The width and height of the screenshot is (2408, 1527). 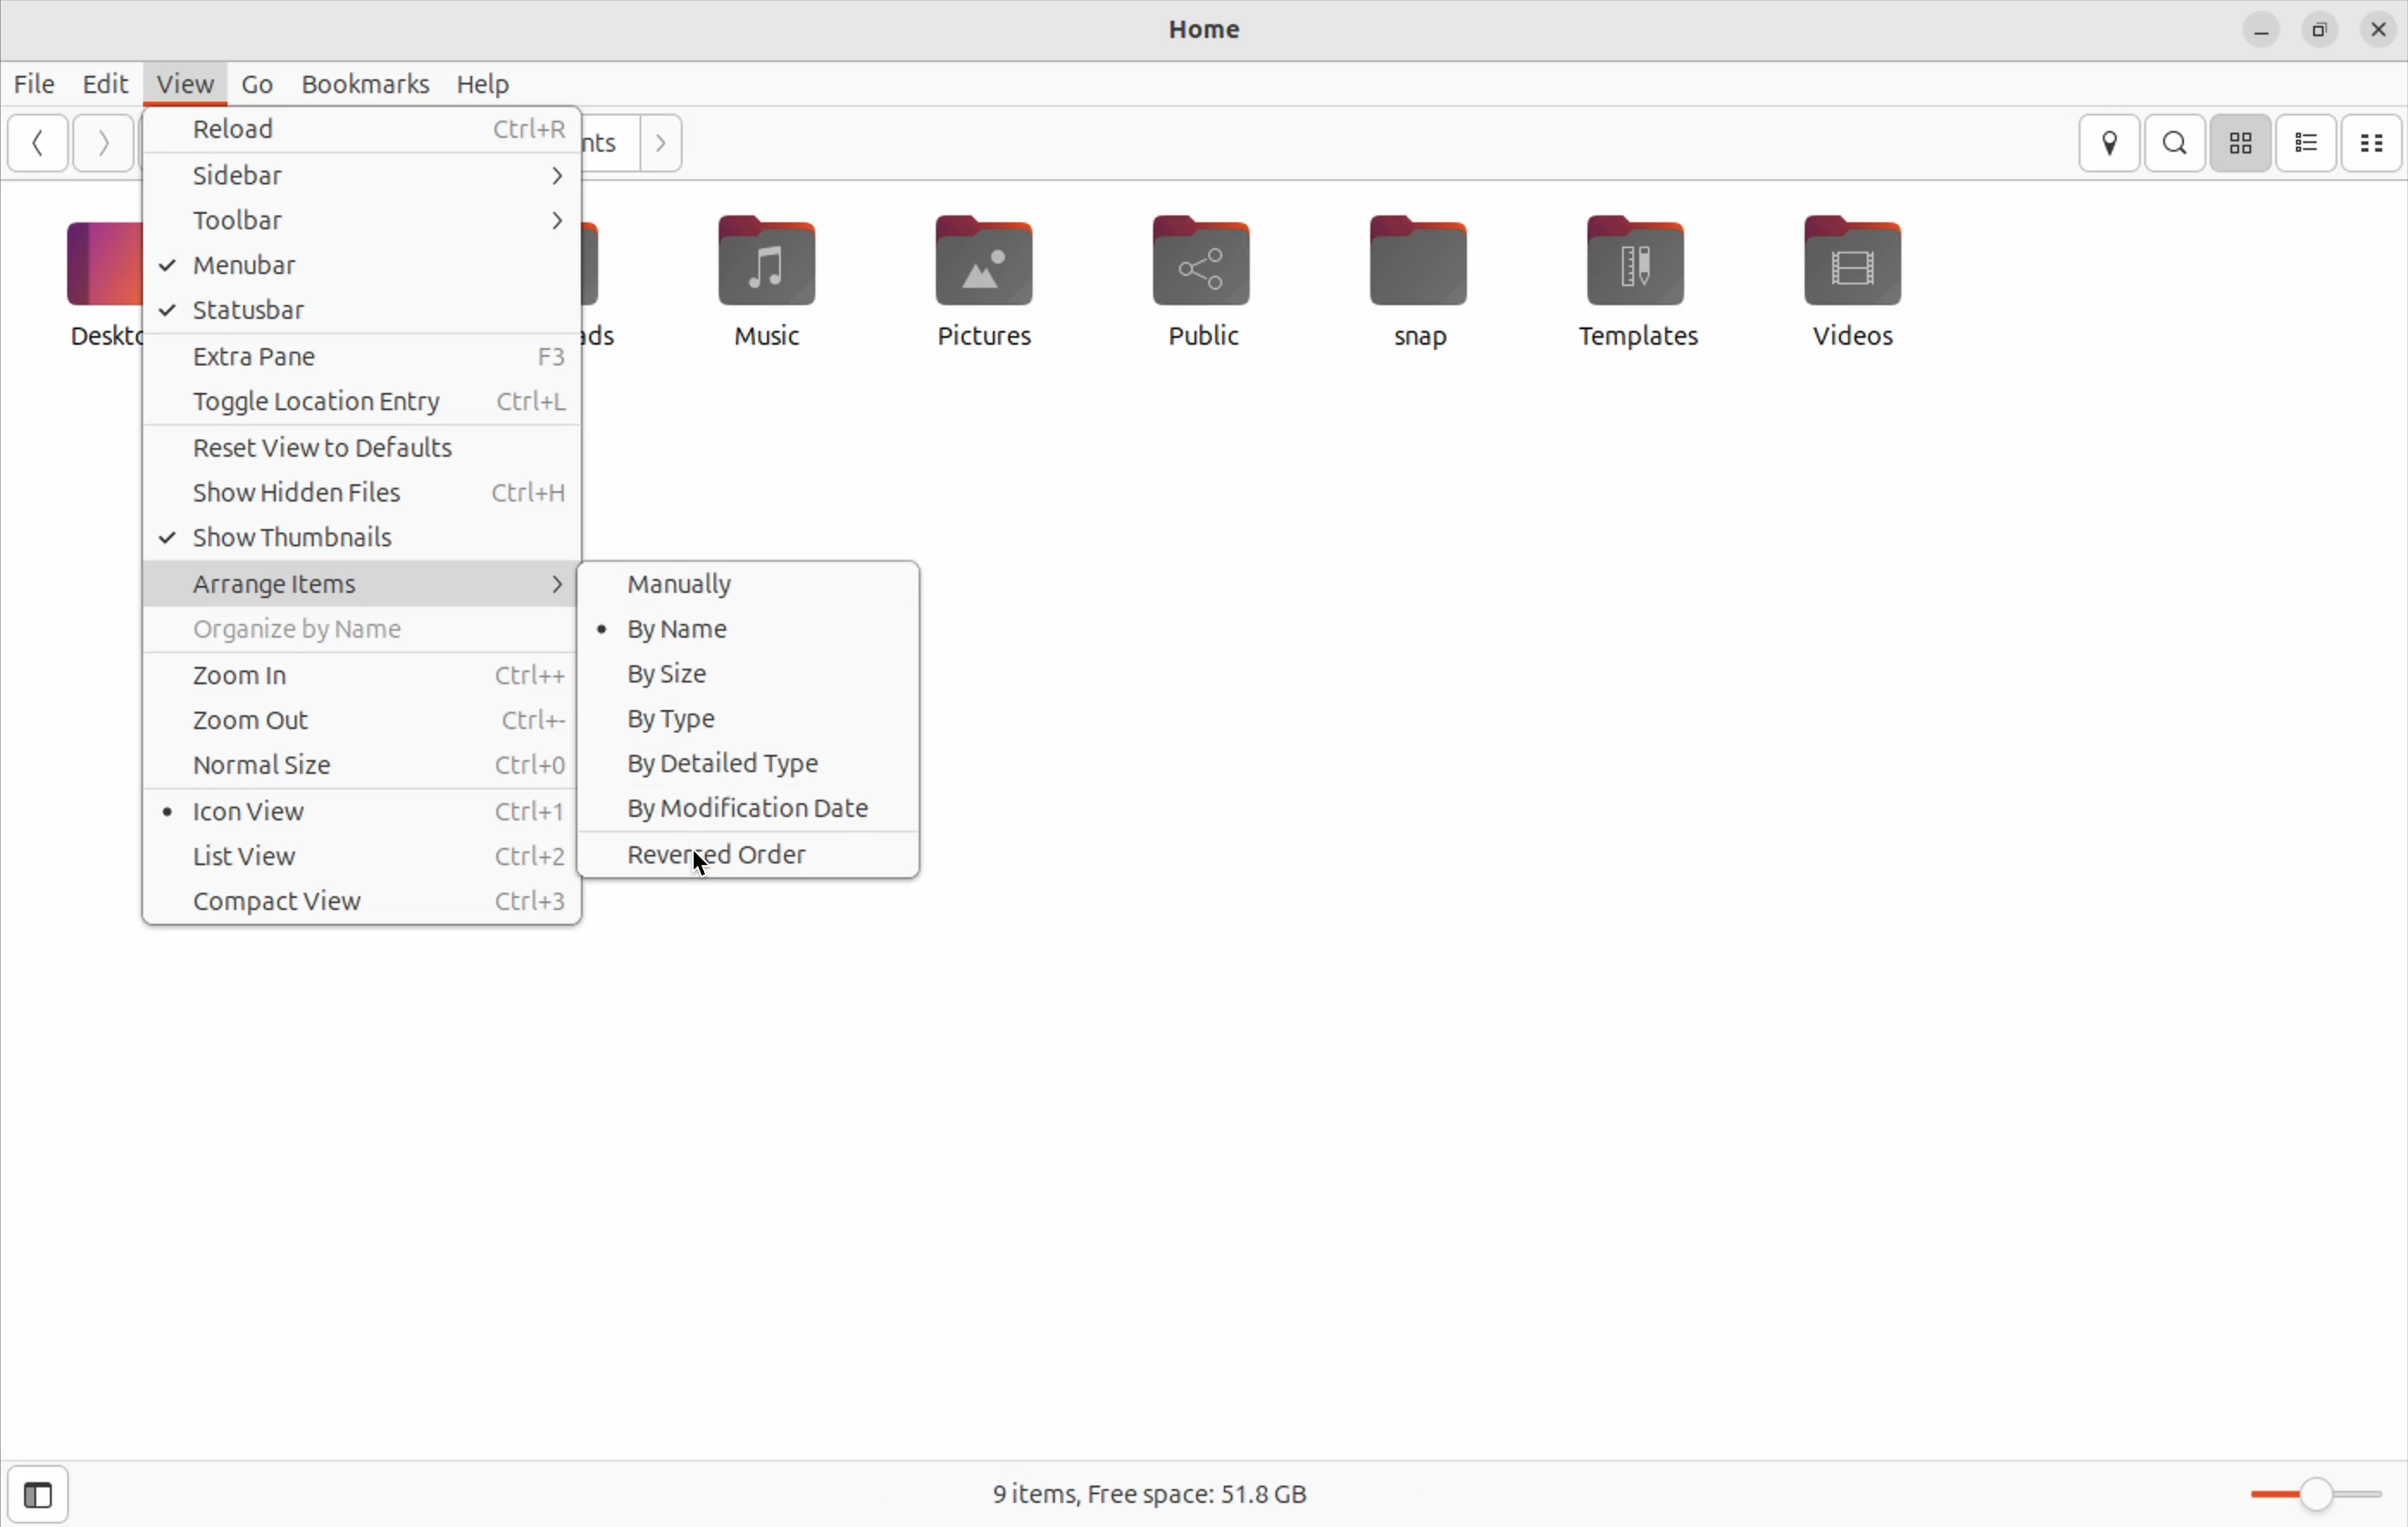 What do you see at coordinates (101, 84) in the screenshot?
I see `Edit` at bounding box center [101, 84].